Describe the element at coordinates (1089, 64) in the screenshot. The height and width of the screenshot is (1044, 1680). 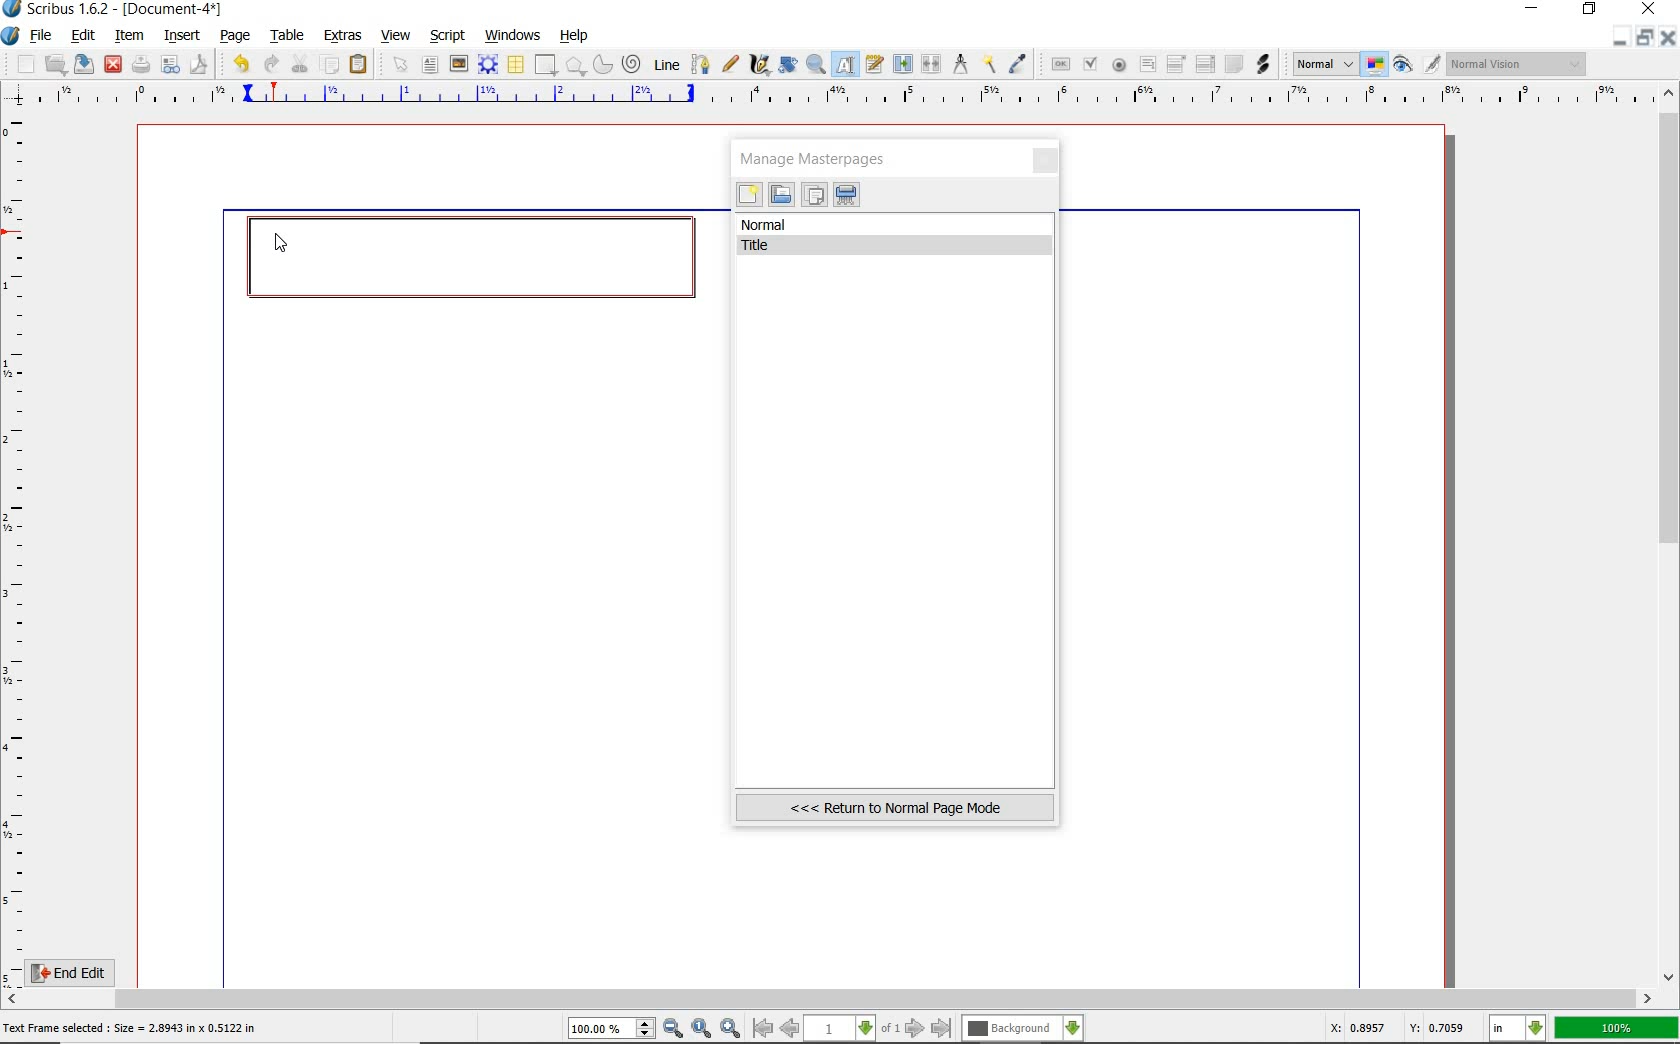
I see `pdf check box` at that location.